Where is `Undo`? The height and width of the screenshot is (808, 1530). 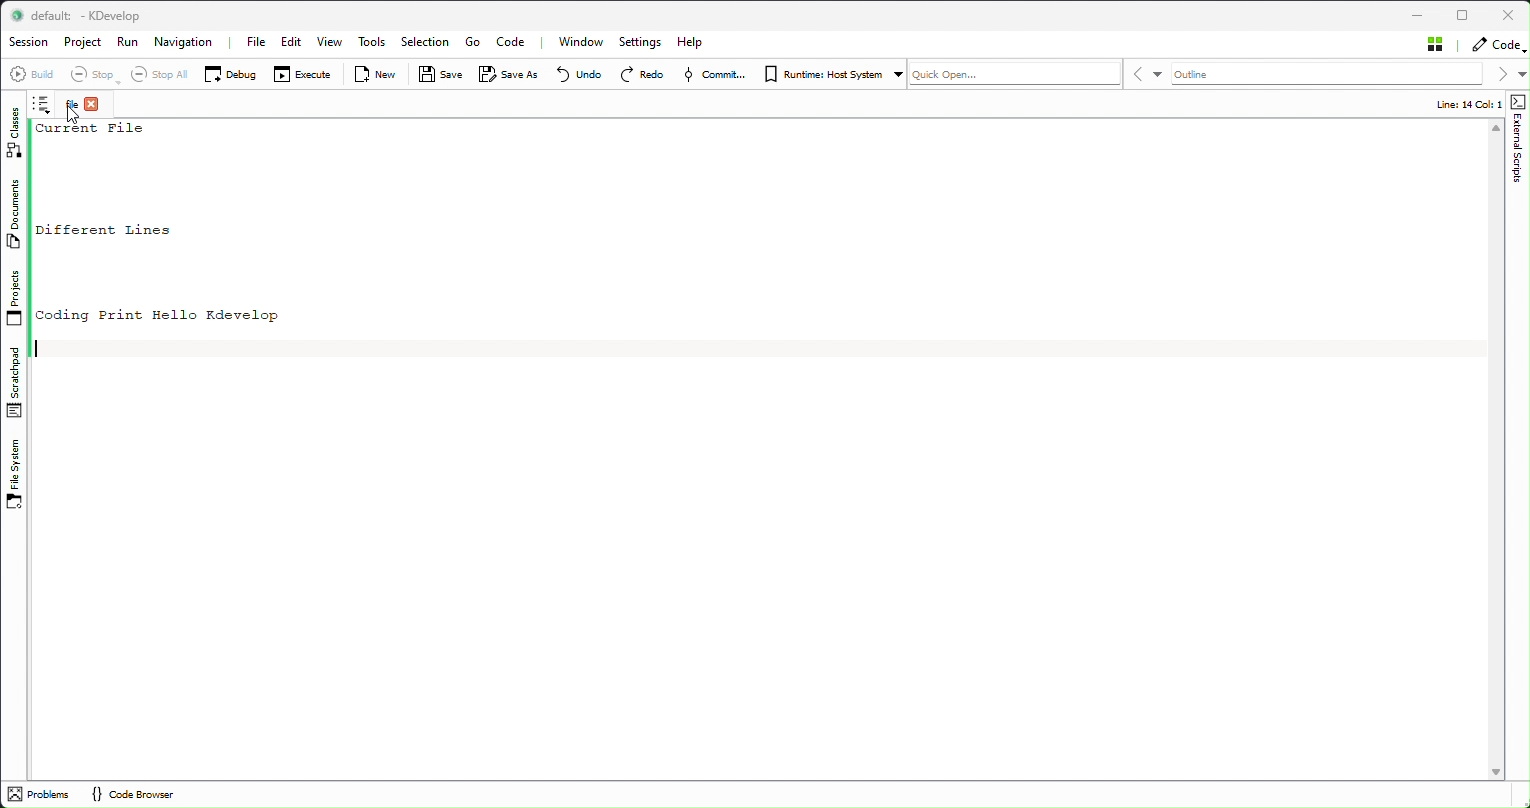
Undo is located at coordinates (581, 76).